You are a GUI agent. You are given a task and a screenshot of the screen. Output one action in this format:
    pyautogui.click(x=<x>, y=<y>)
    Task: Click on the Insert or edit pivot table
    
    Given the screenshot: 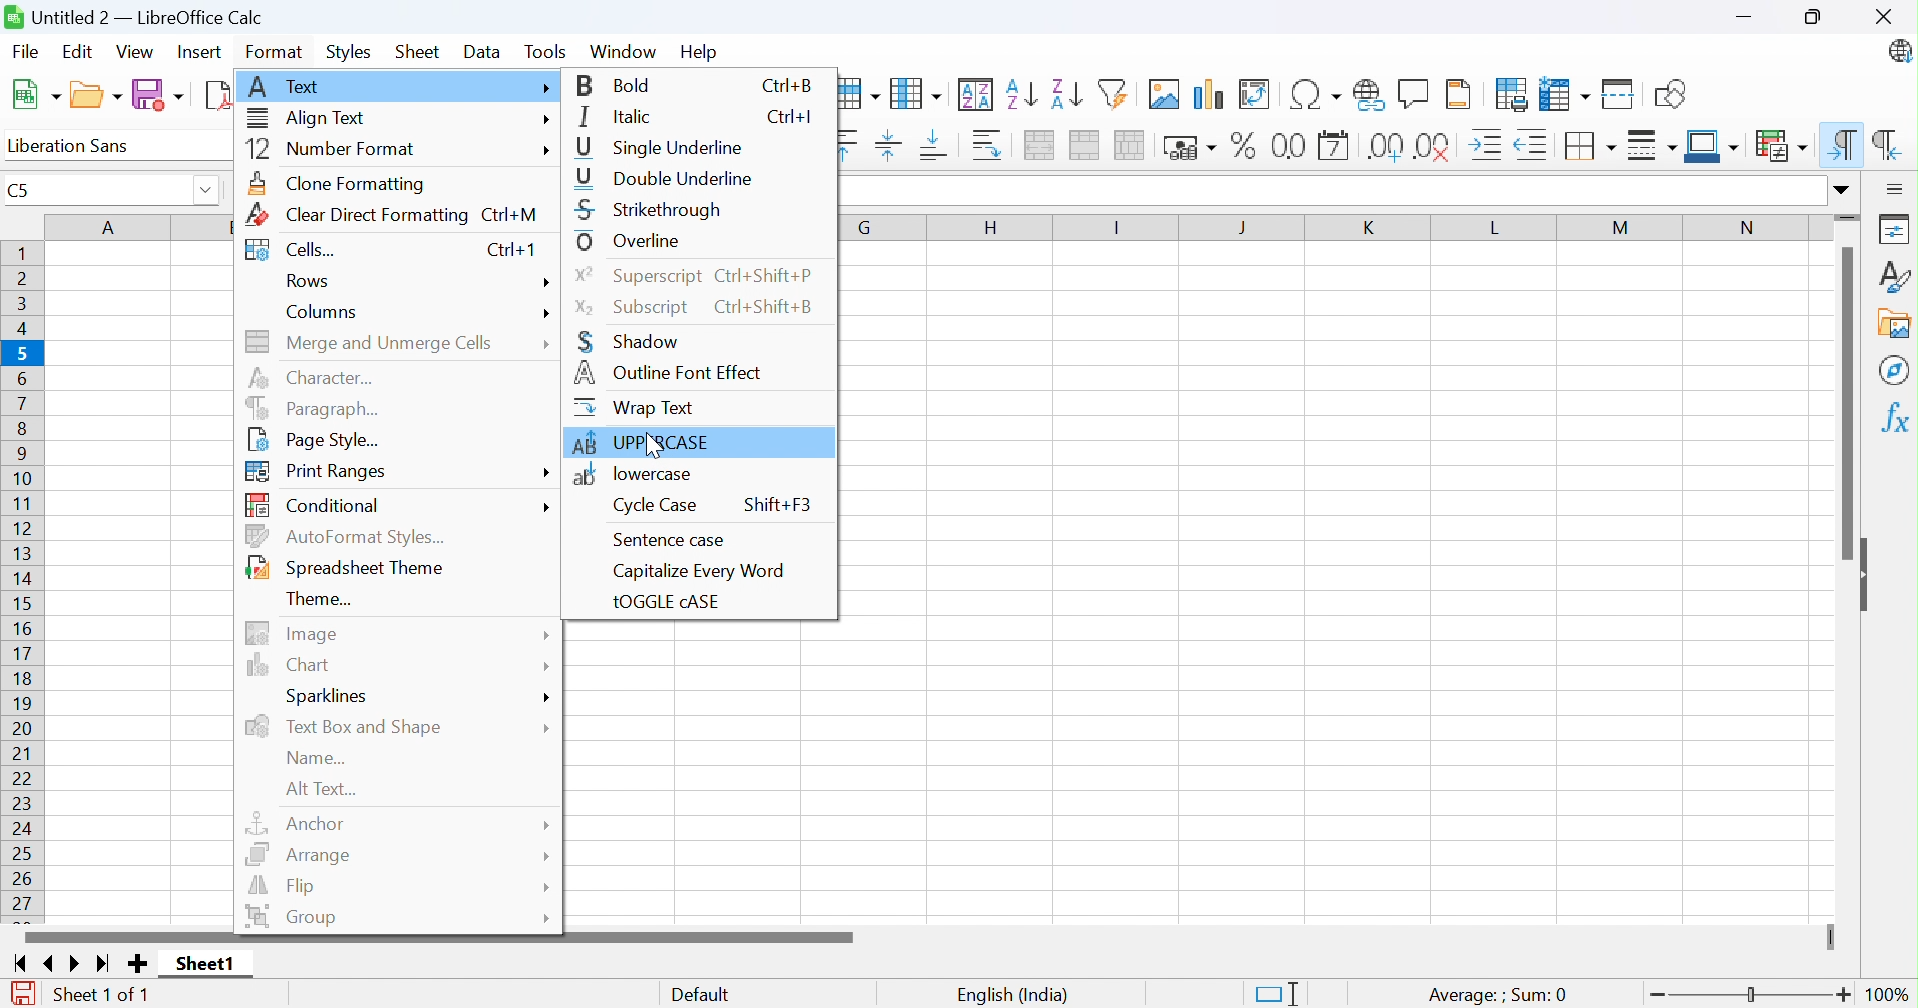 What is the action you would take?
    pyautogui.click(x=1255, y=94)
    